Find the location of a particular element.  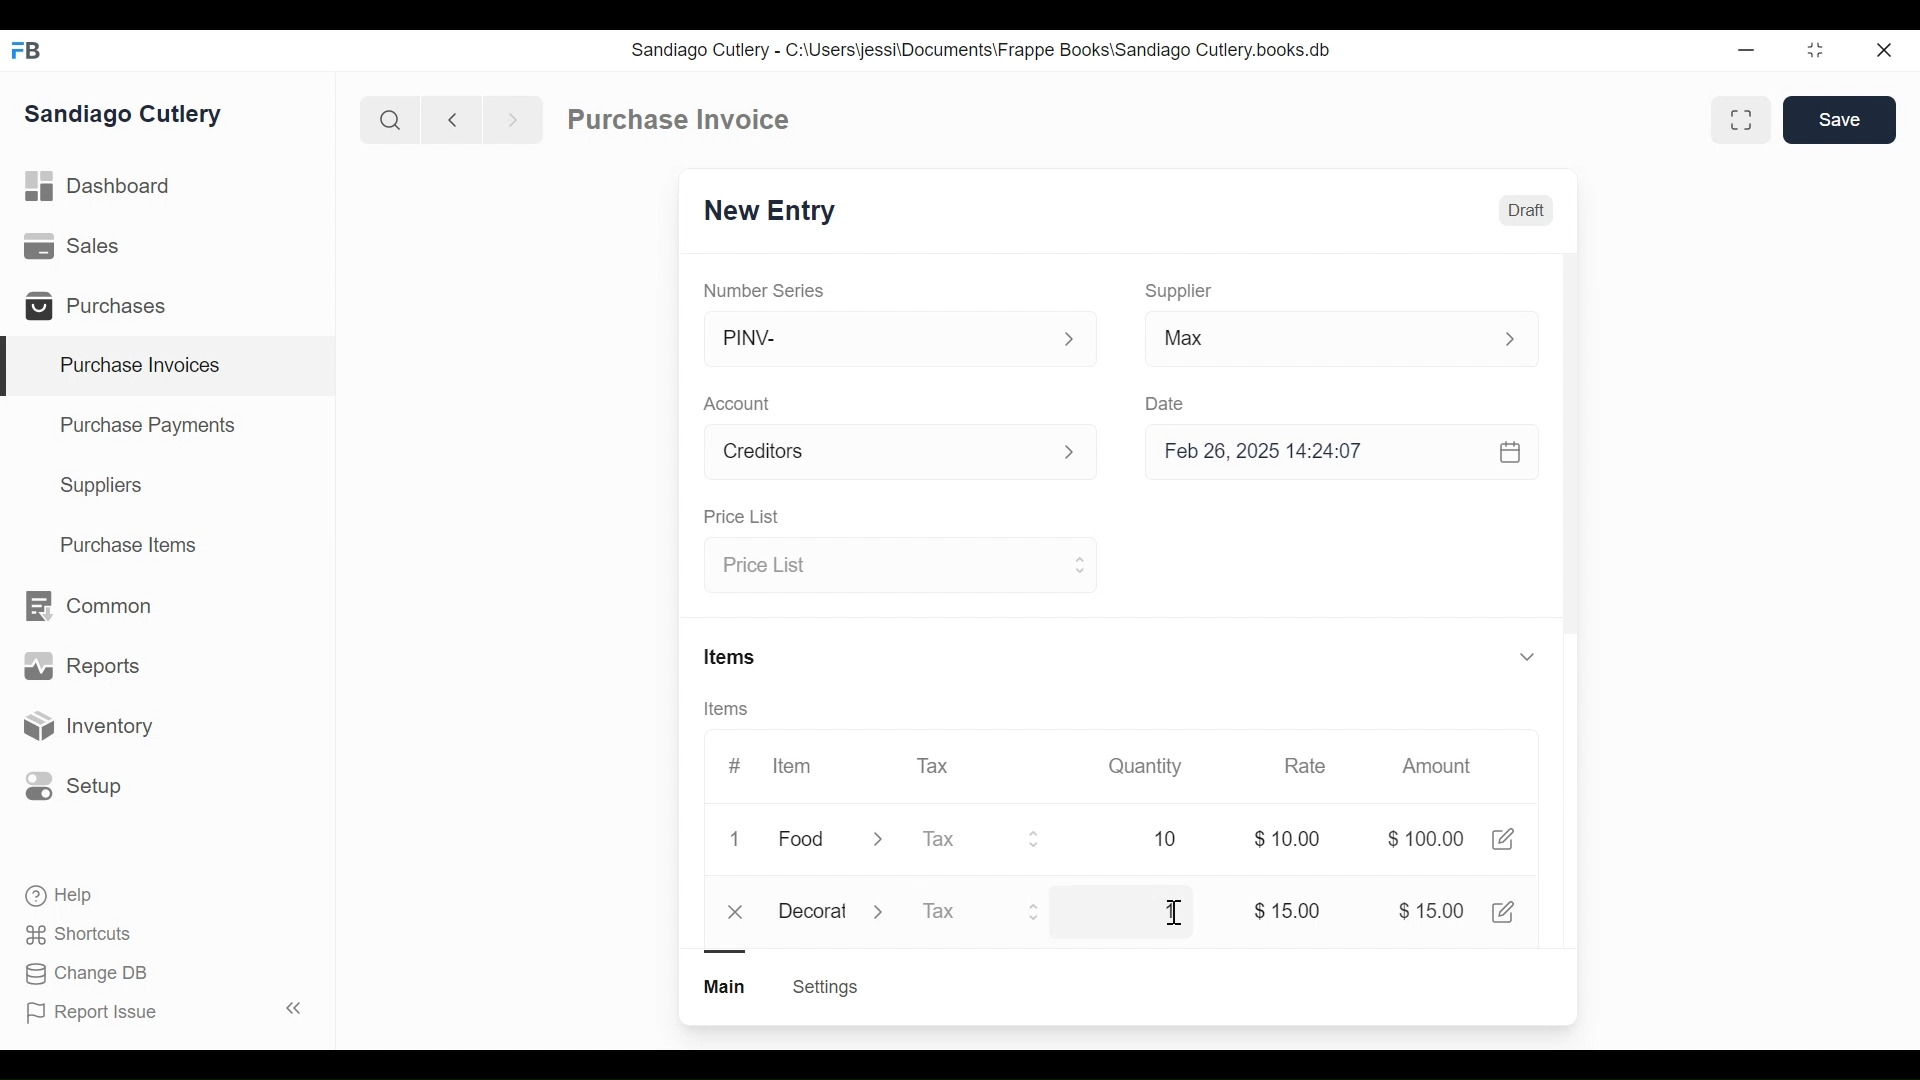

Setup is located at coordinates (74, 785).